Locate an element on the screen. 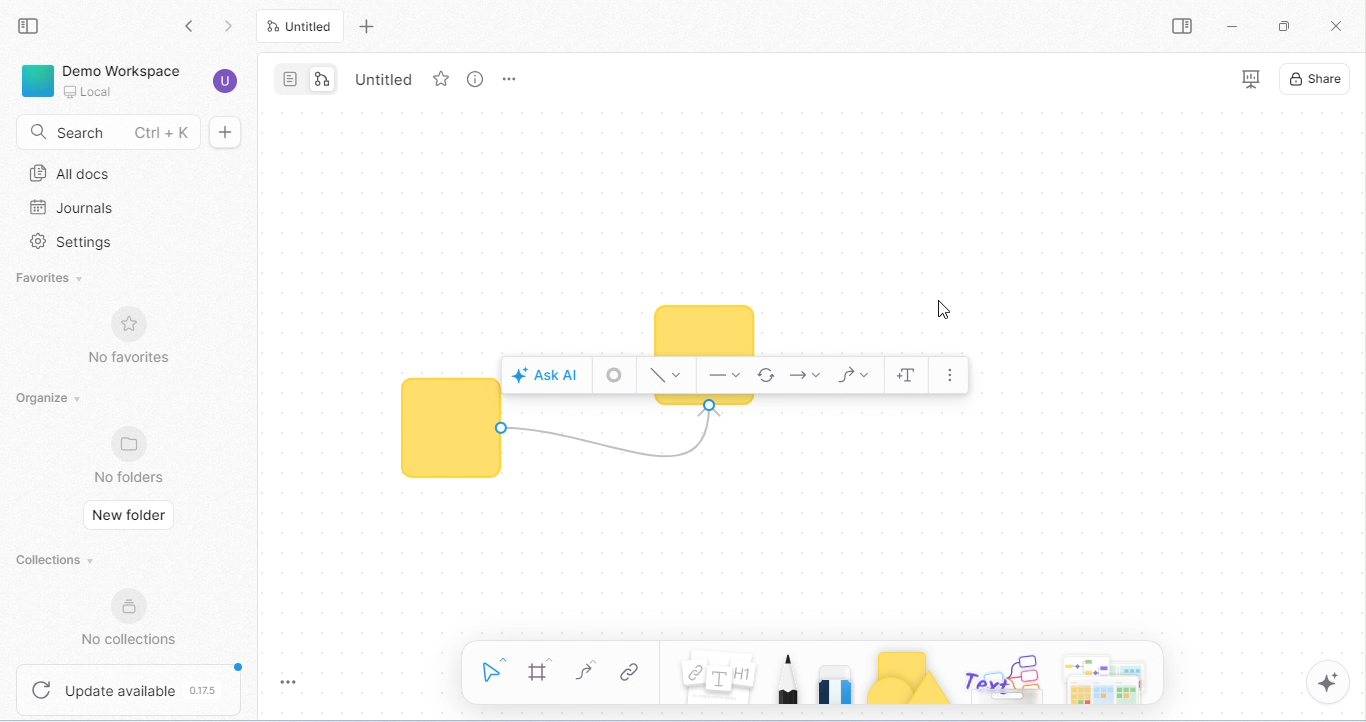 The image size is (1366, 722). new folder is located at coordinates (131, 514).